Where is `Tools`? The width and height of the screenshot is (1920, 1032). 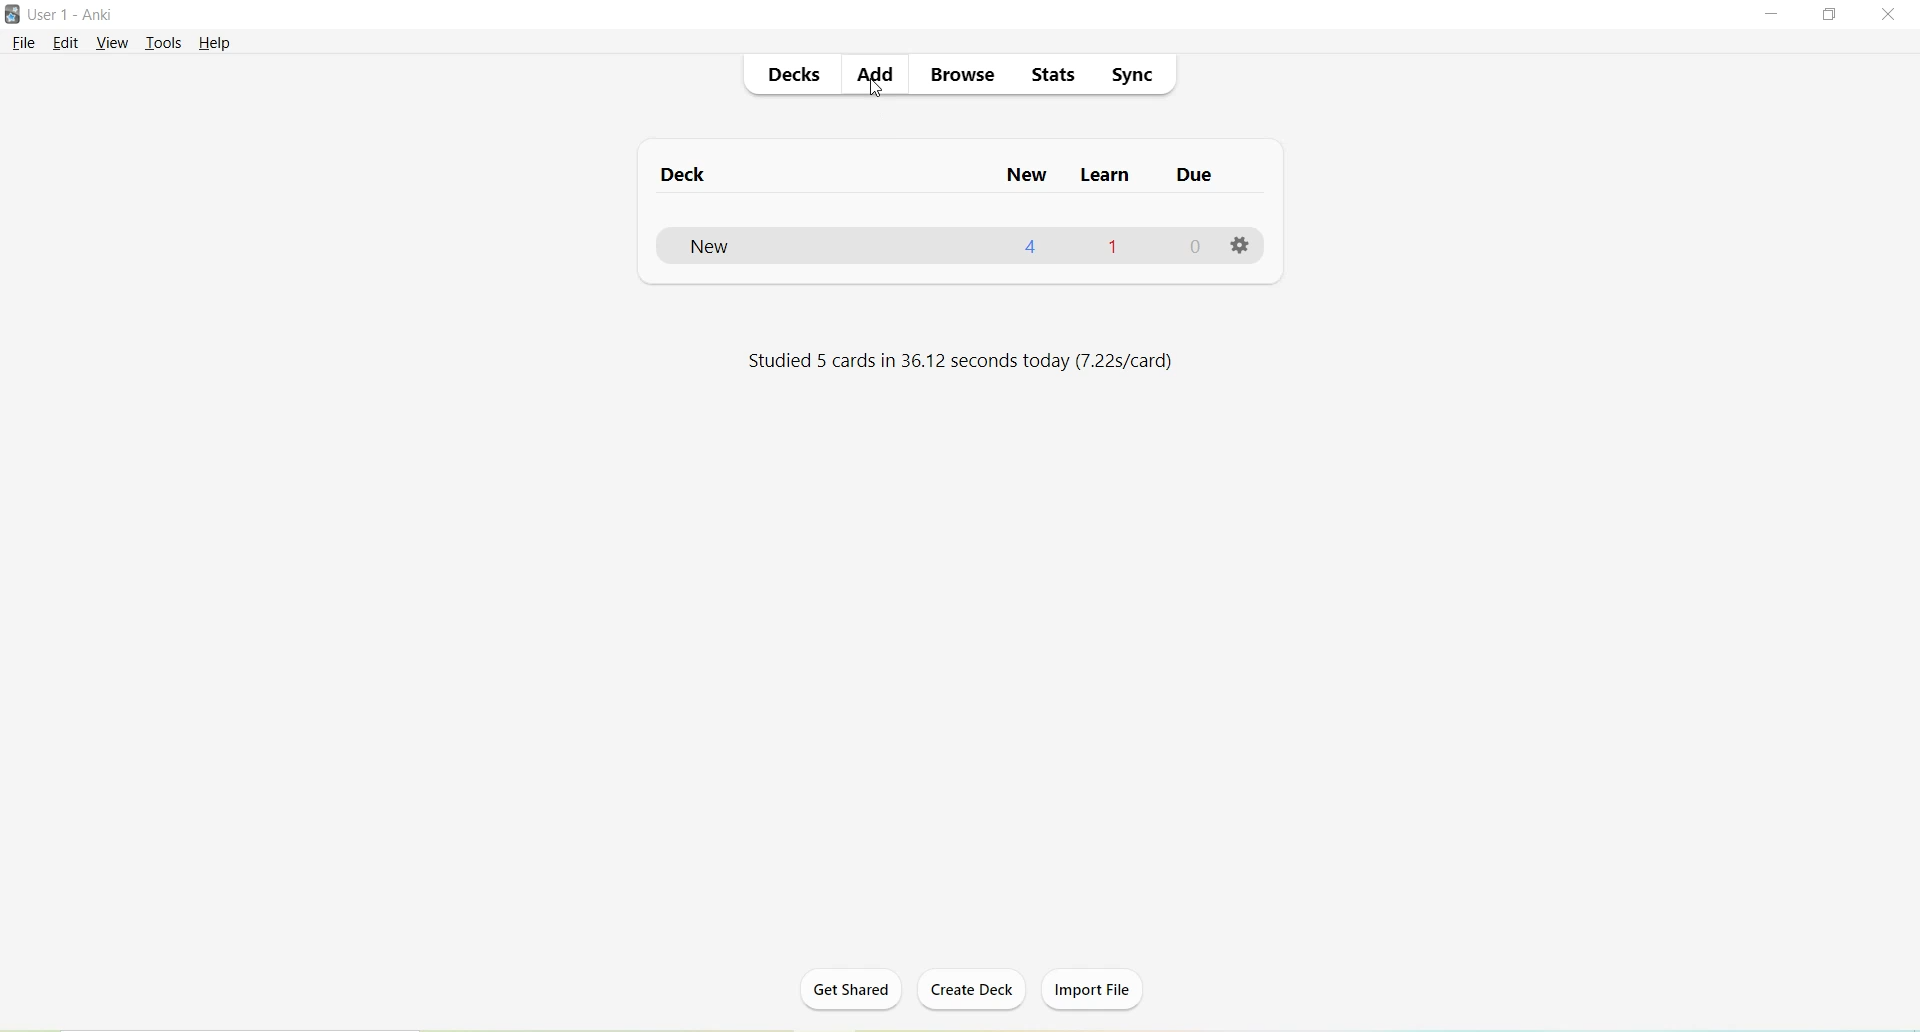 Tools is located at coordinates (164, 44).